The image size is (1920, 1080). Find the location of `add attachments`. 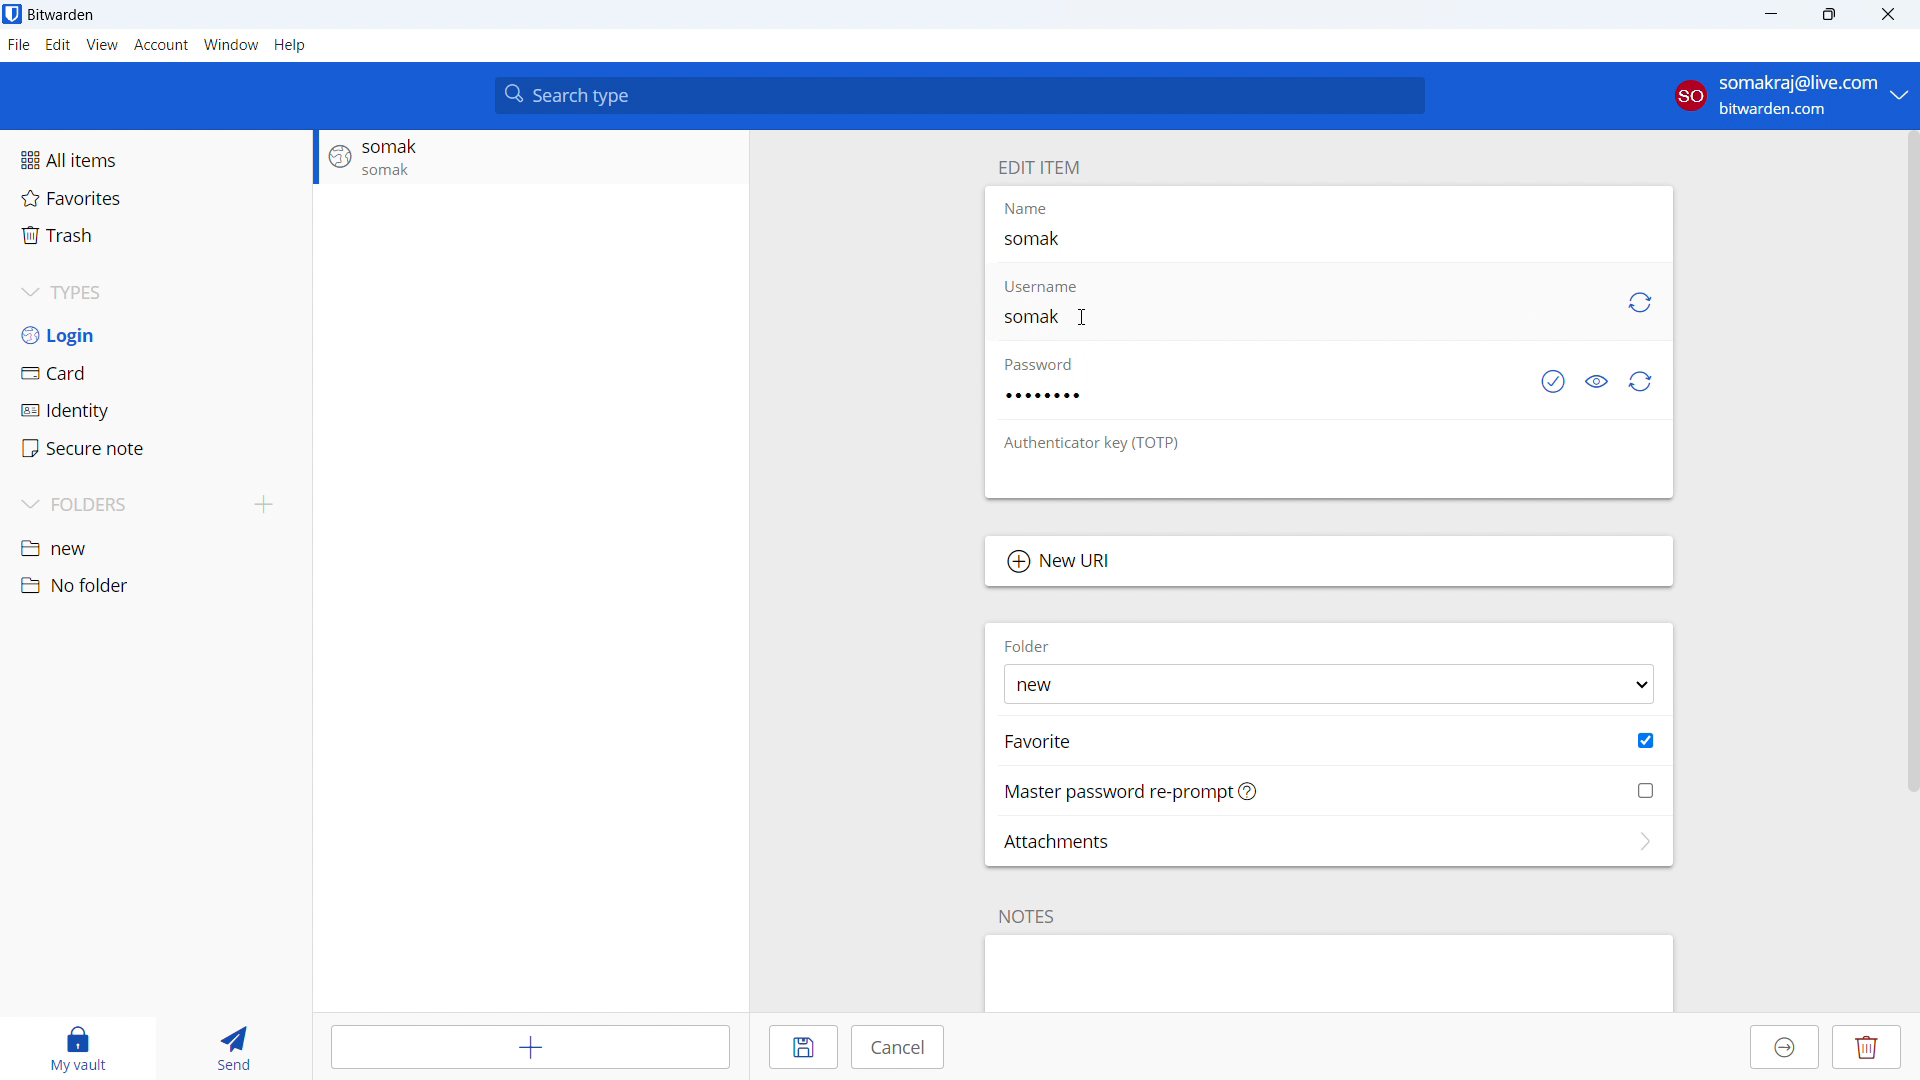

add attachments is located at coordinates (1329, 841).